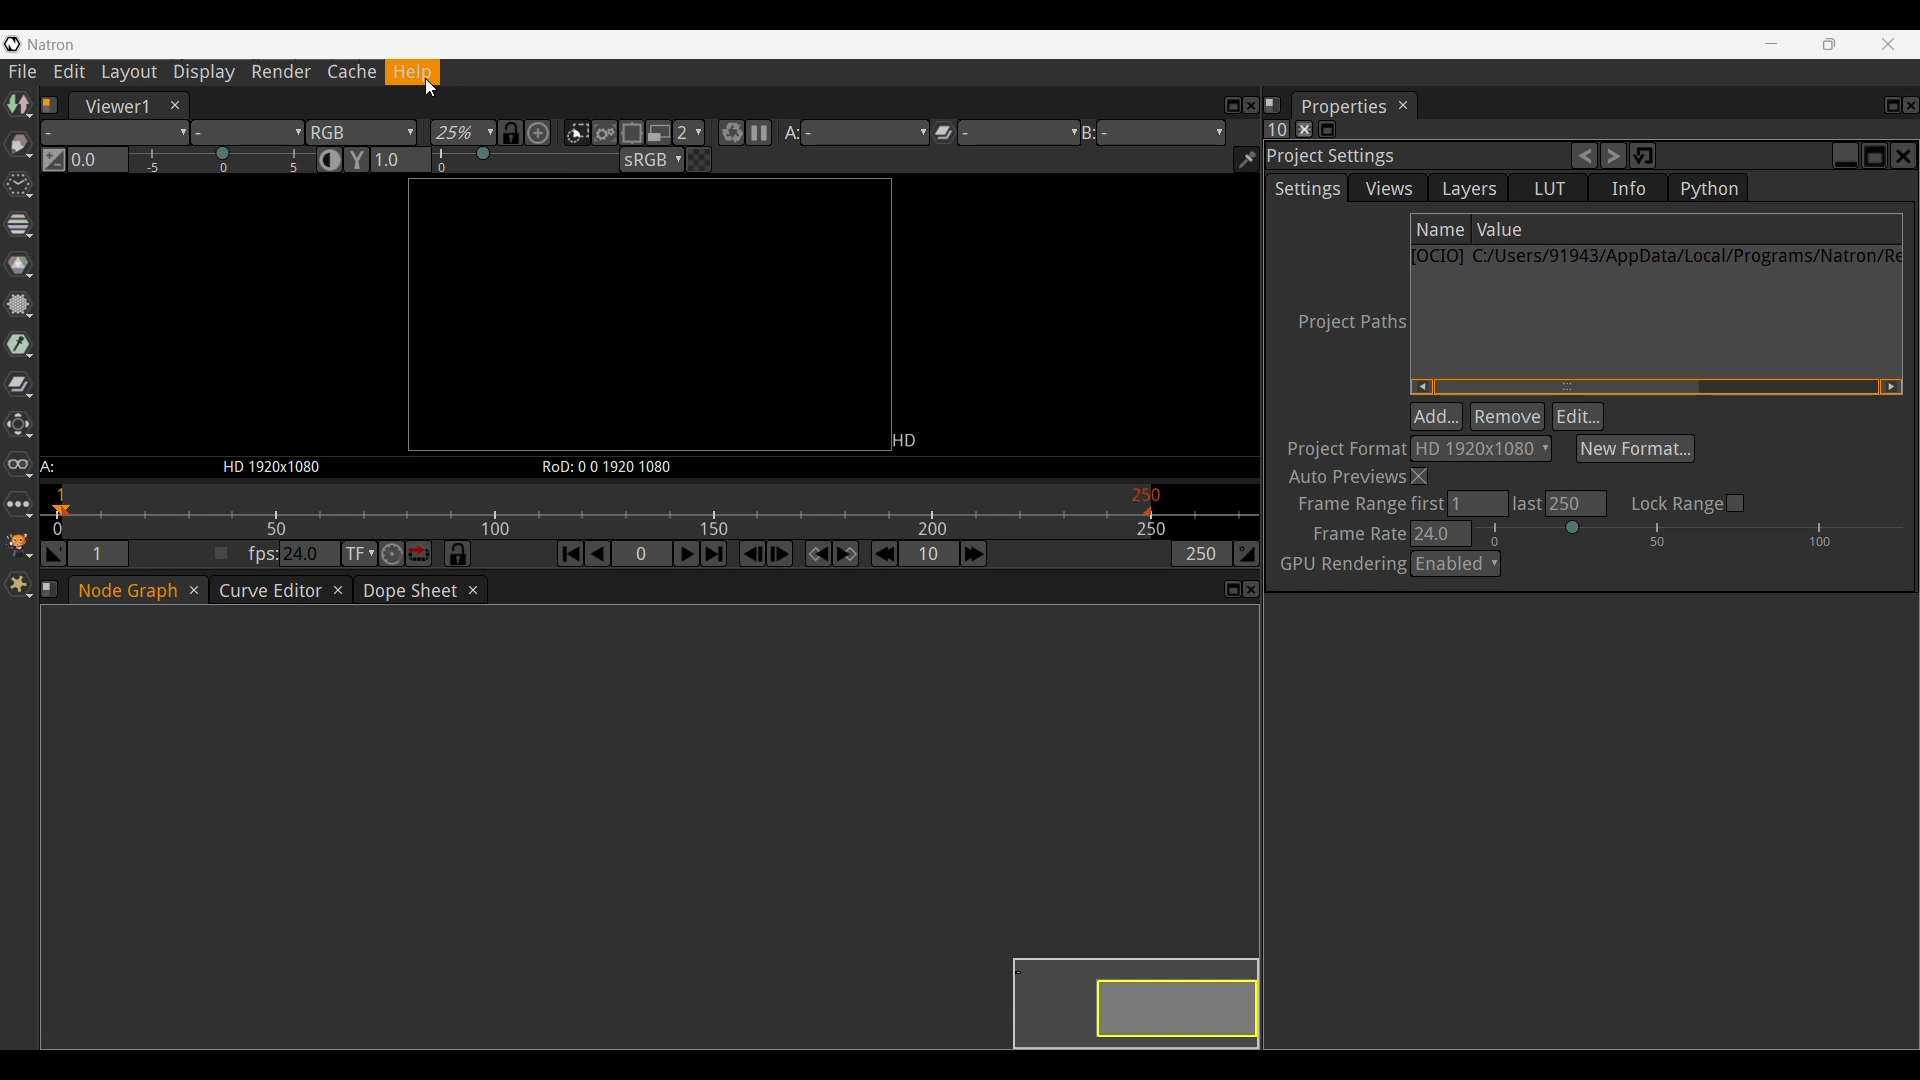  I want to click on Display menu, so click(204, 72).